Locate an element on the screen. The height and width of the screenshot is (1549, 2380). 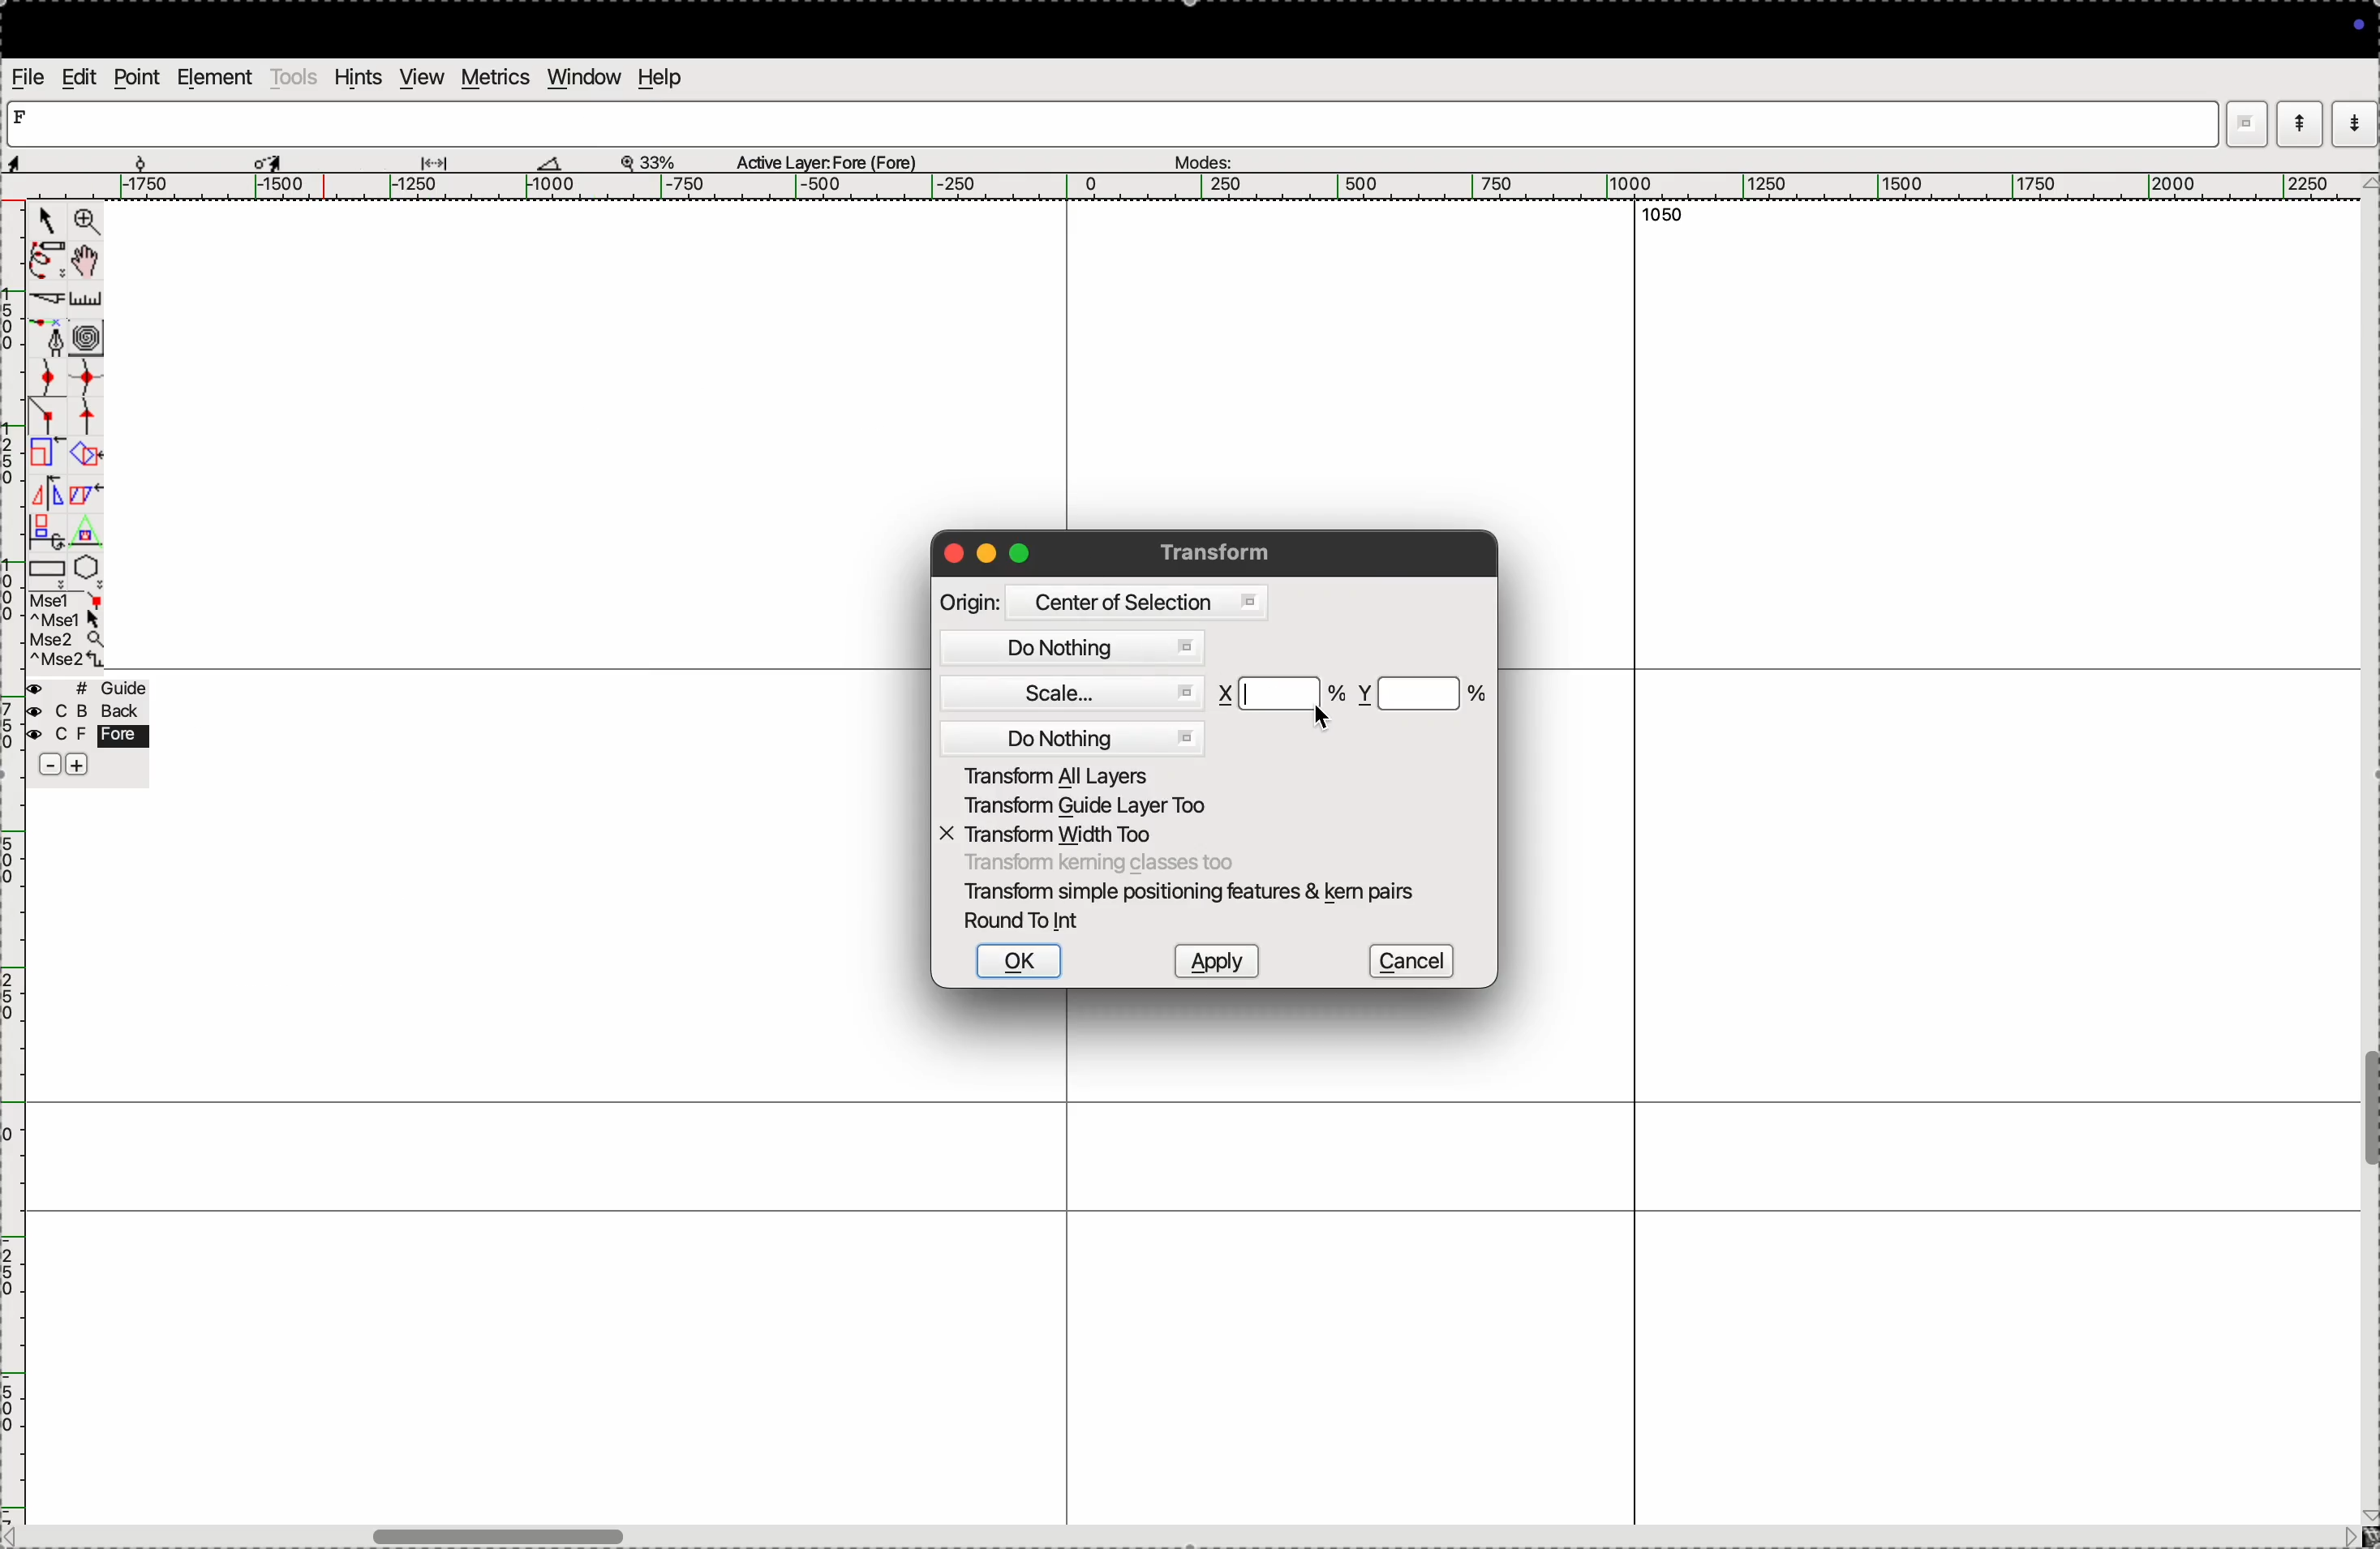
tools is located at coordinates (294, 76).